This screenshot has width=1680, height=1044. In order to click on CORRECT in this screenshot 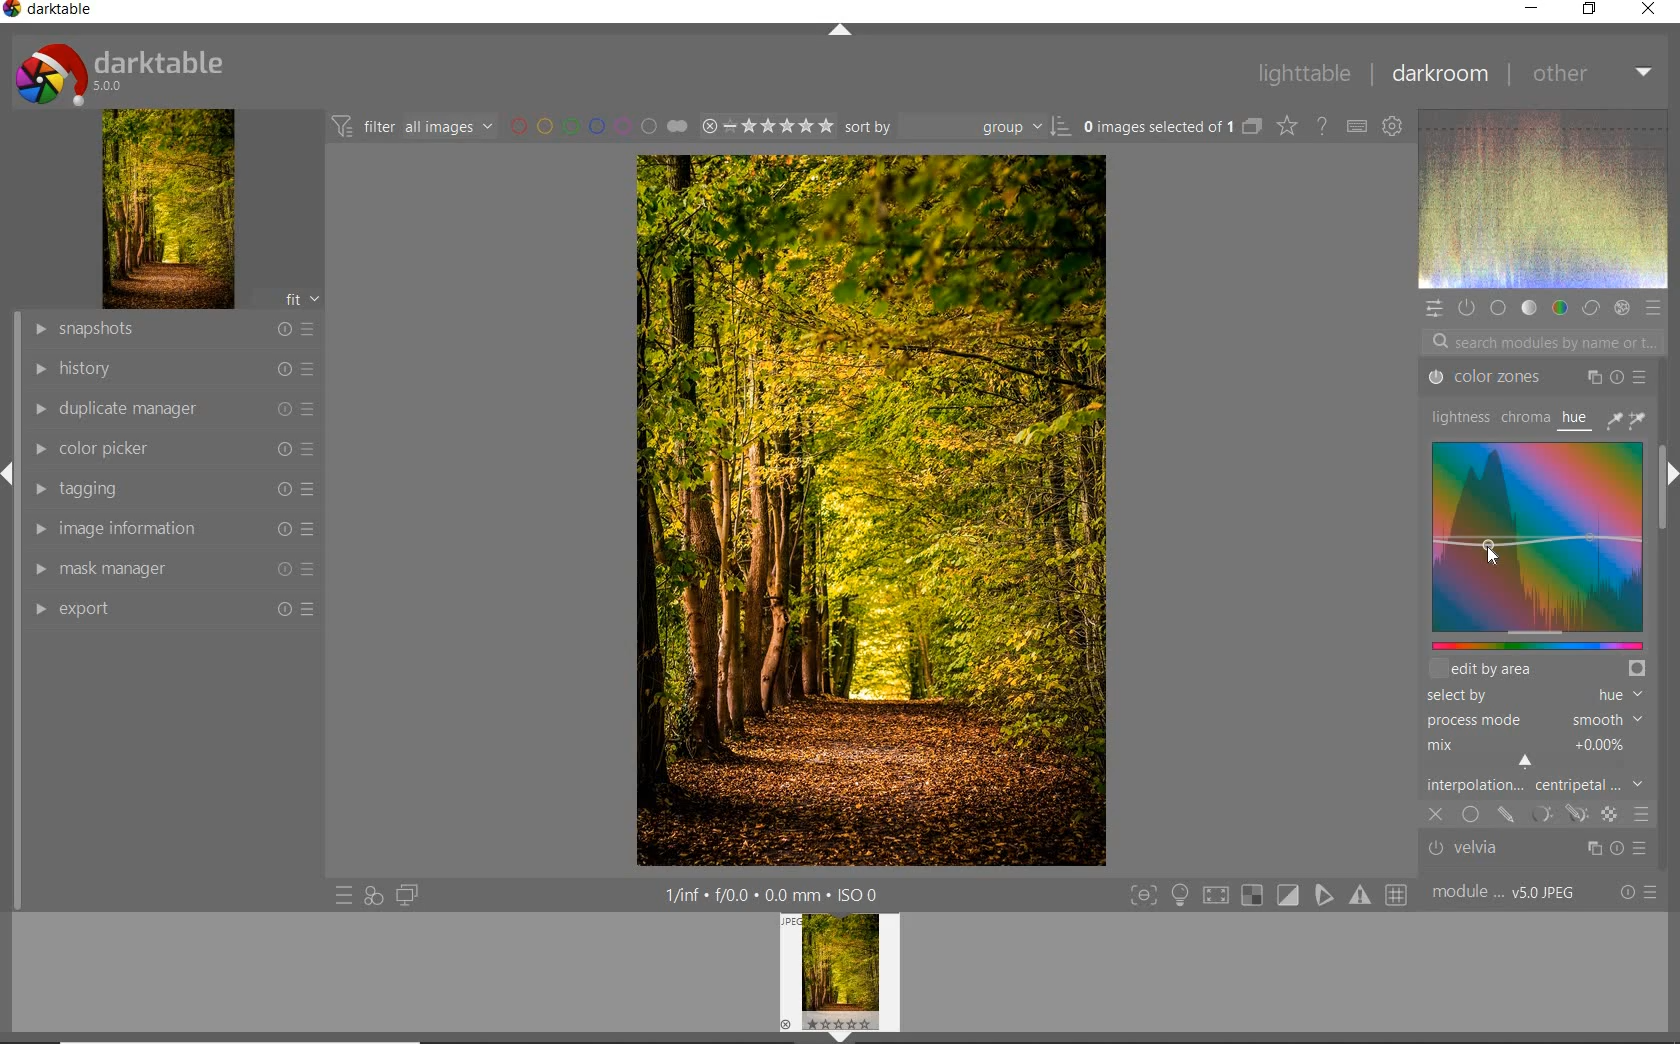, I will do `click(1591, 309)`.